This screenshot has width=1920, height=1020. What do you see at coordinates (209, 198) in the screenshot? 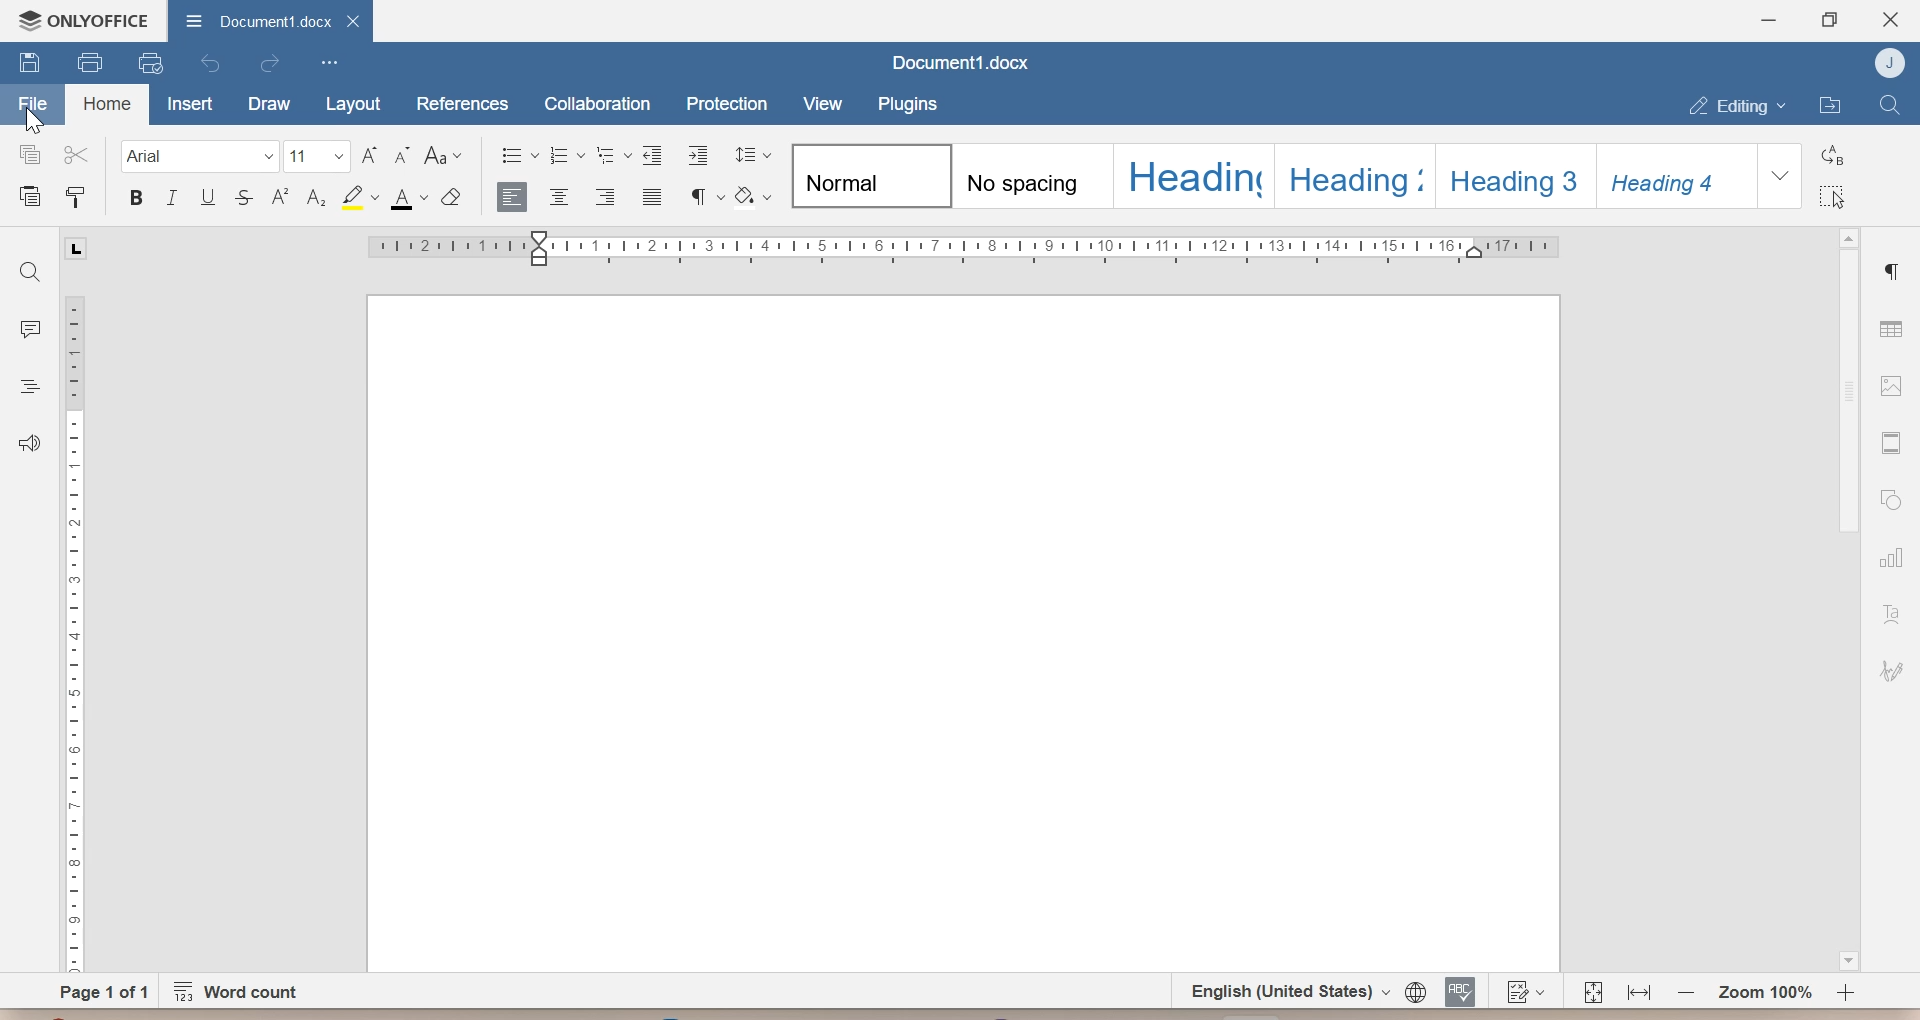
I see `Underline` at bounding box center [209, 198].